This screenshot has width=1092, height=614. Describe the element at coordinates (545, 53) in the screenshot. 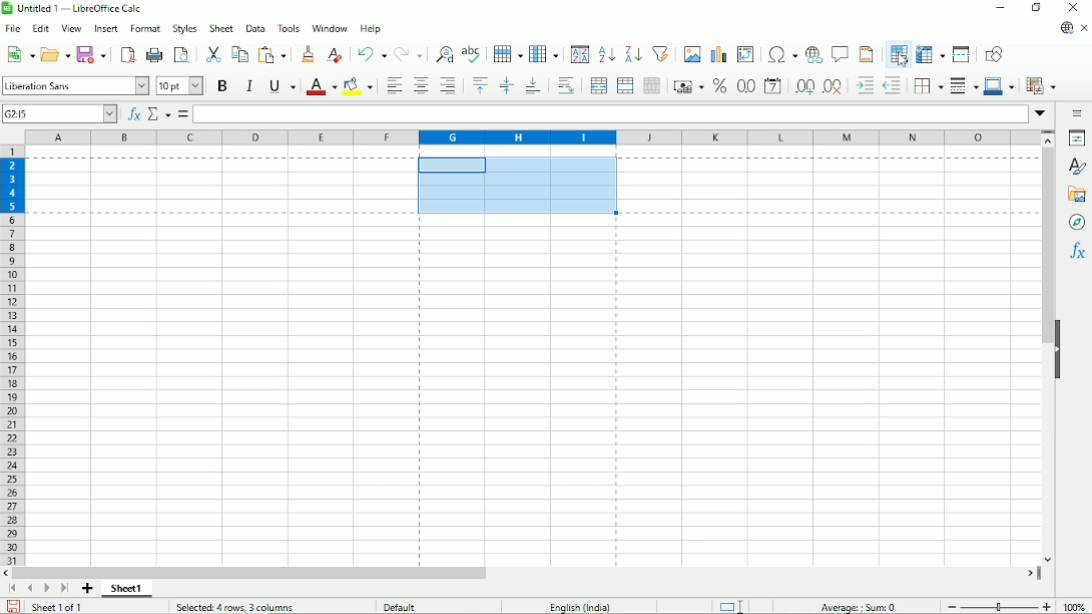

I see `Column` at that location.